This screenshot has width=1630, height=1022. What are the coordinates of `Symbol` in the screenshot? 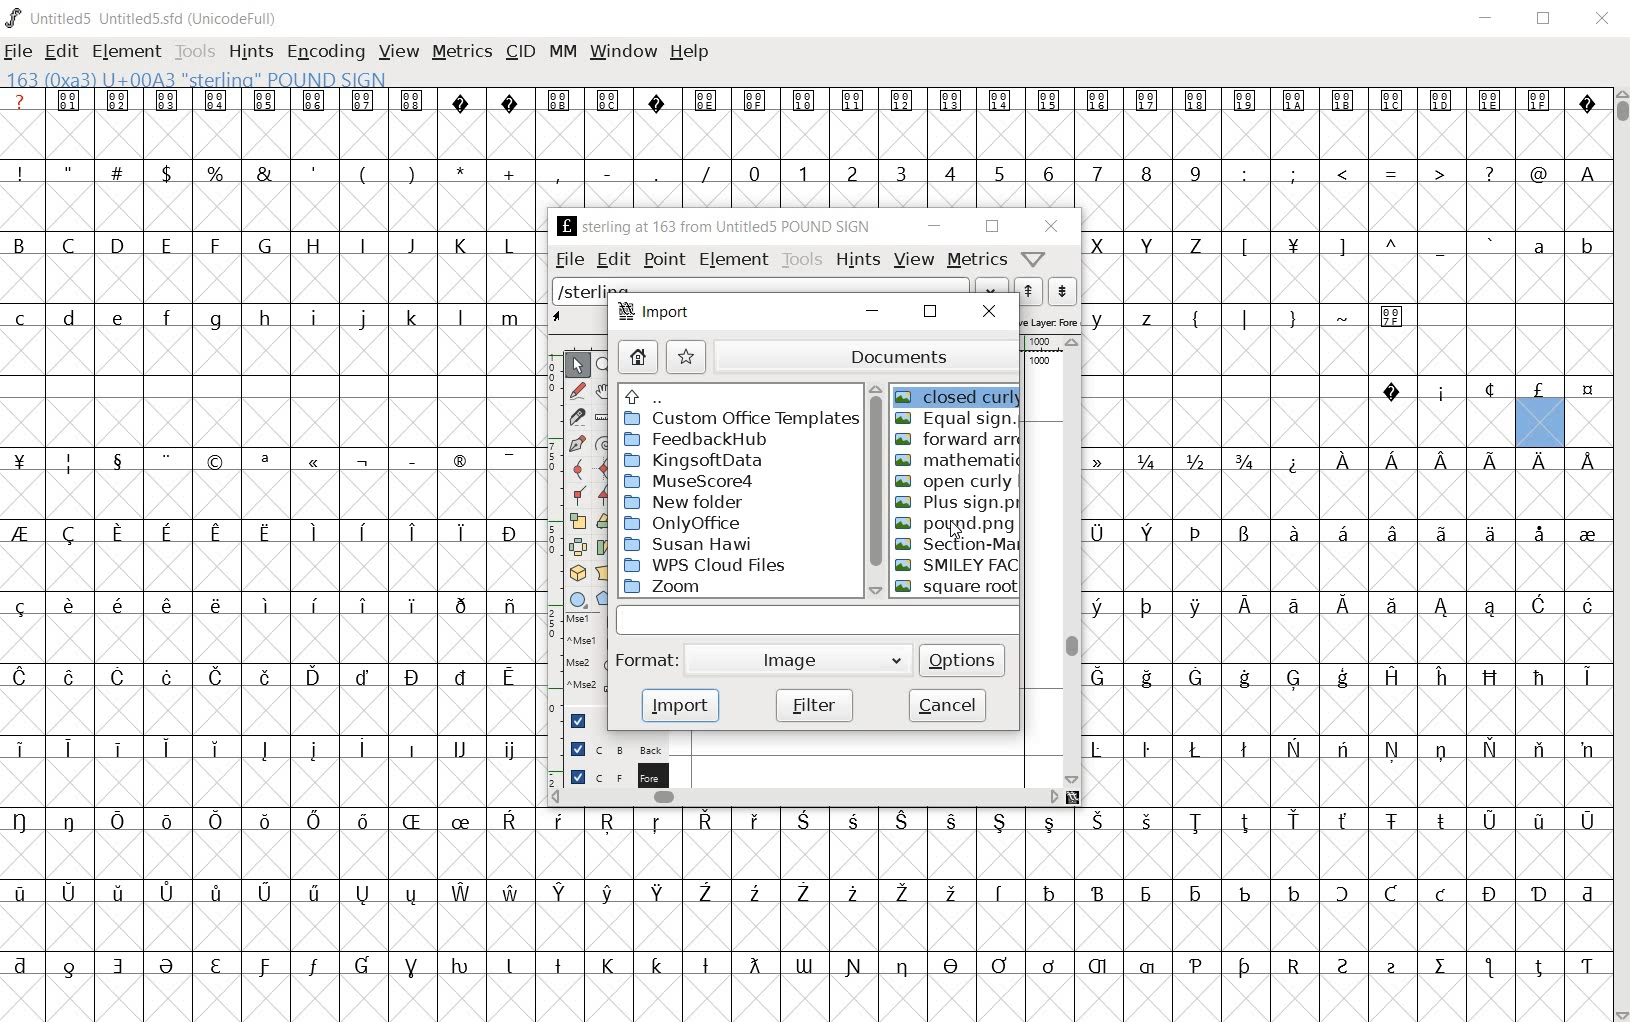 It's located at (412, 677).